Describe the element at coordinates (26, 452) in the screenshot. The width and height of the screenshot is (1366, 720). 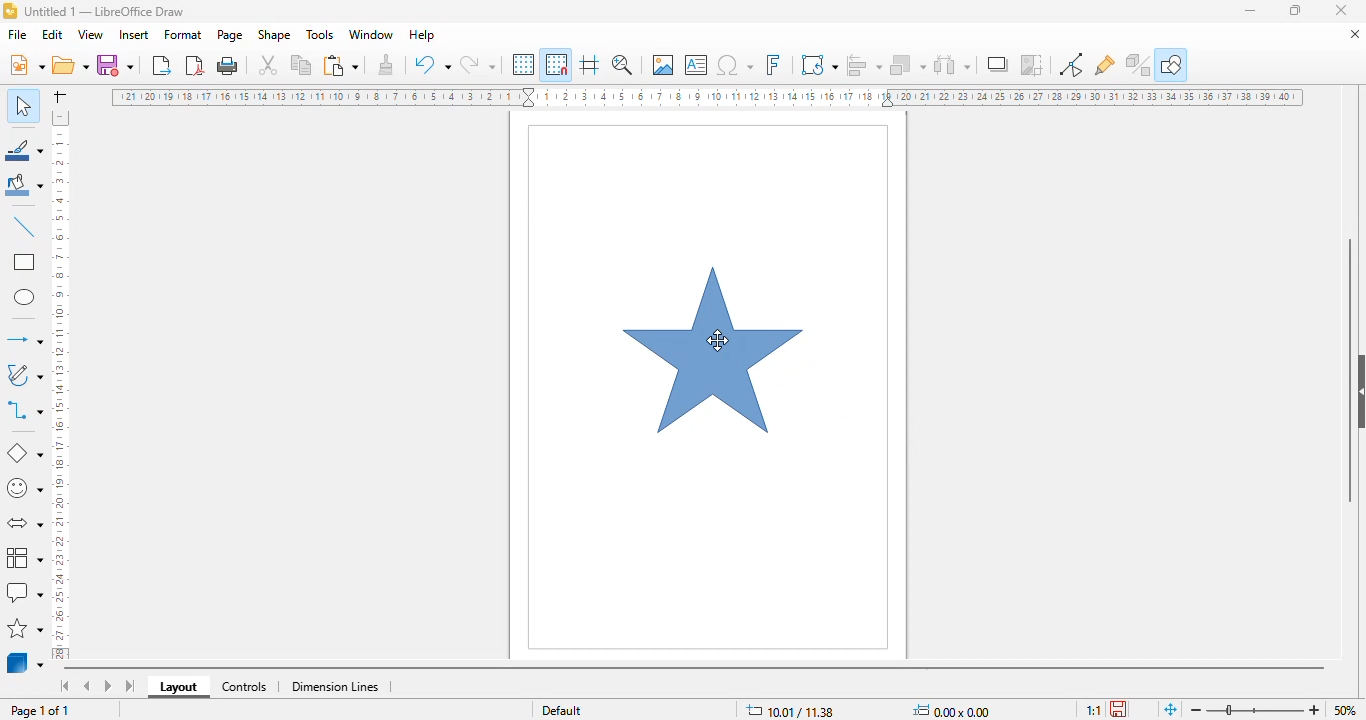
I see `basic shapes` at that location.